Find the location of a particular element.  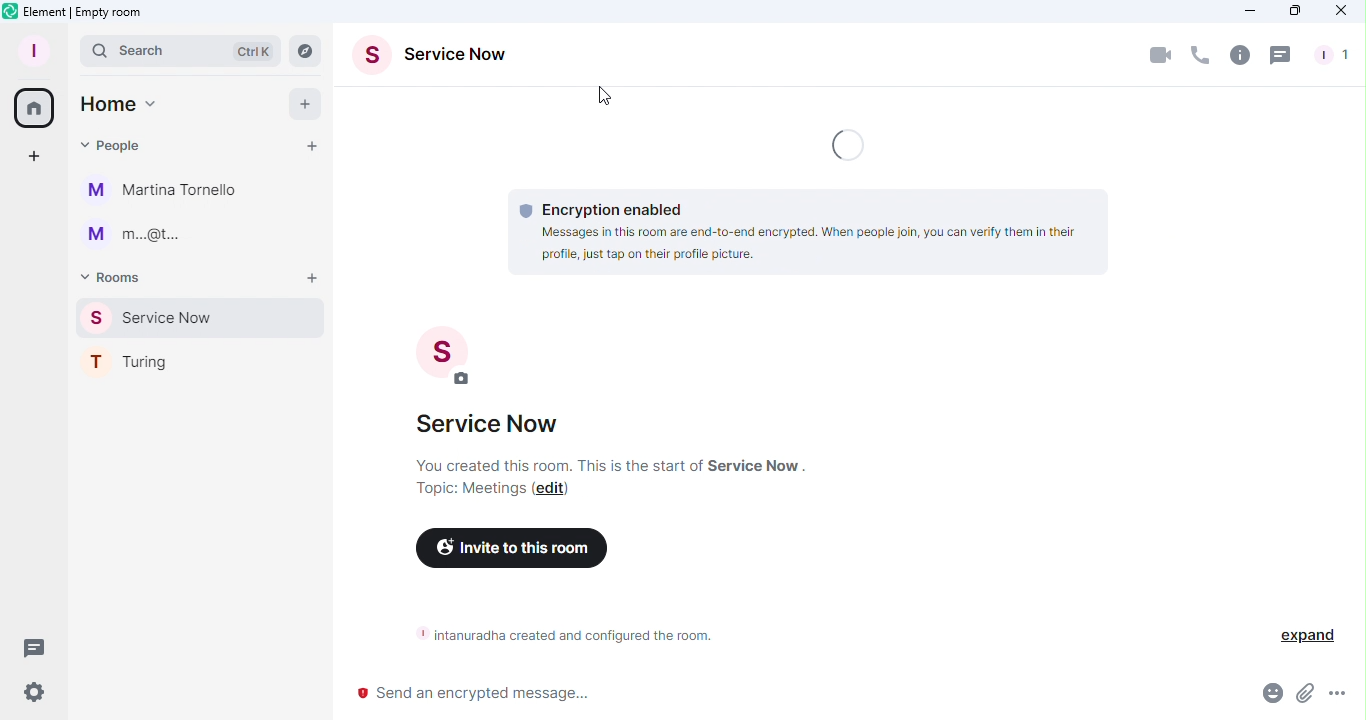

service now is located at coordinates (492, 430).